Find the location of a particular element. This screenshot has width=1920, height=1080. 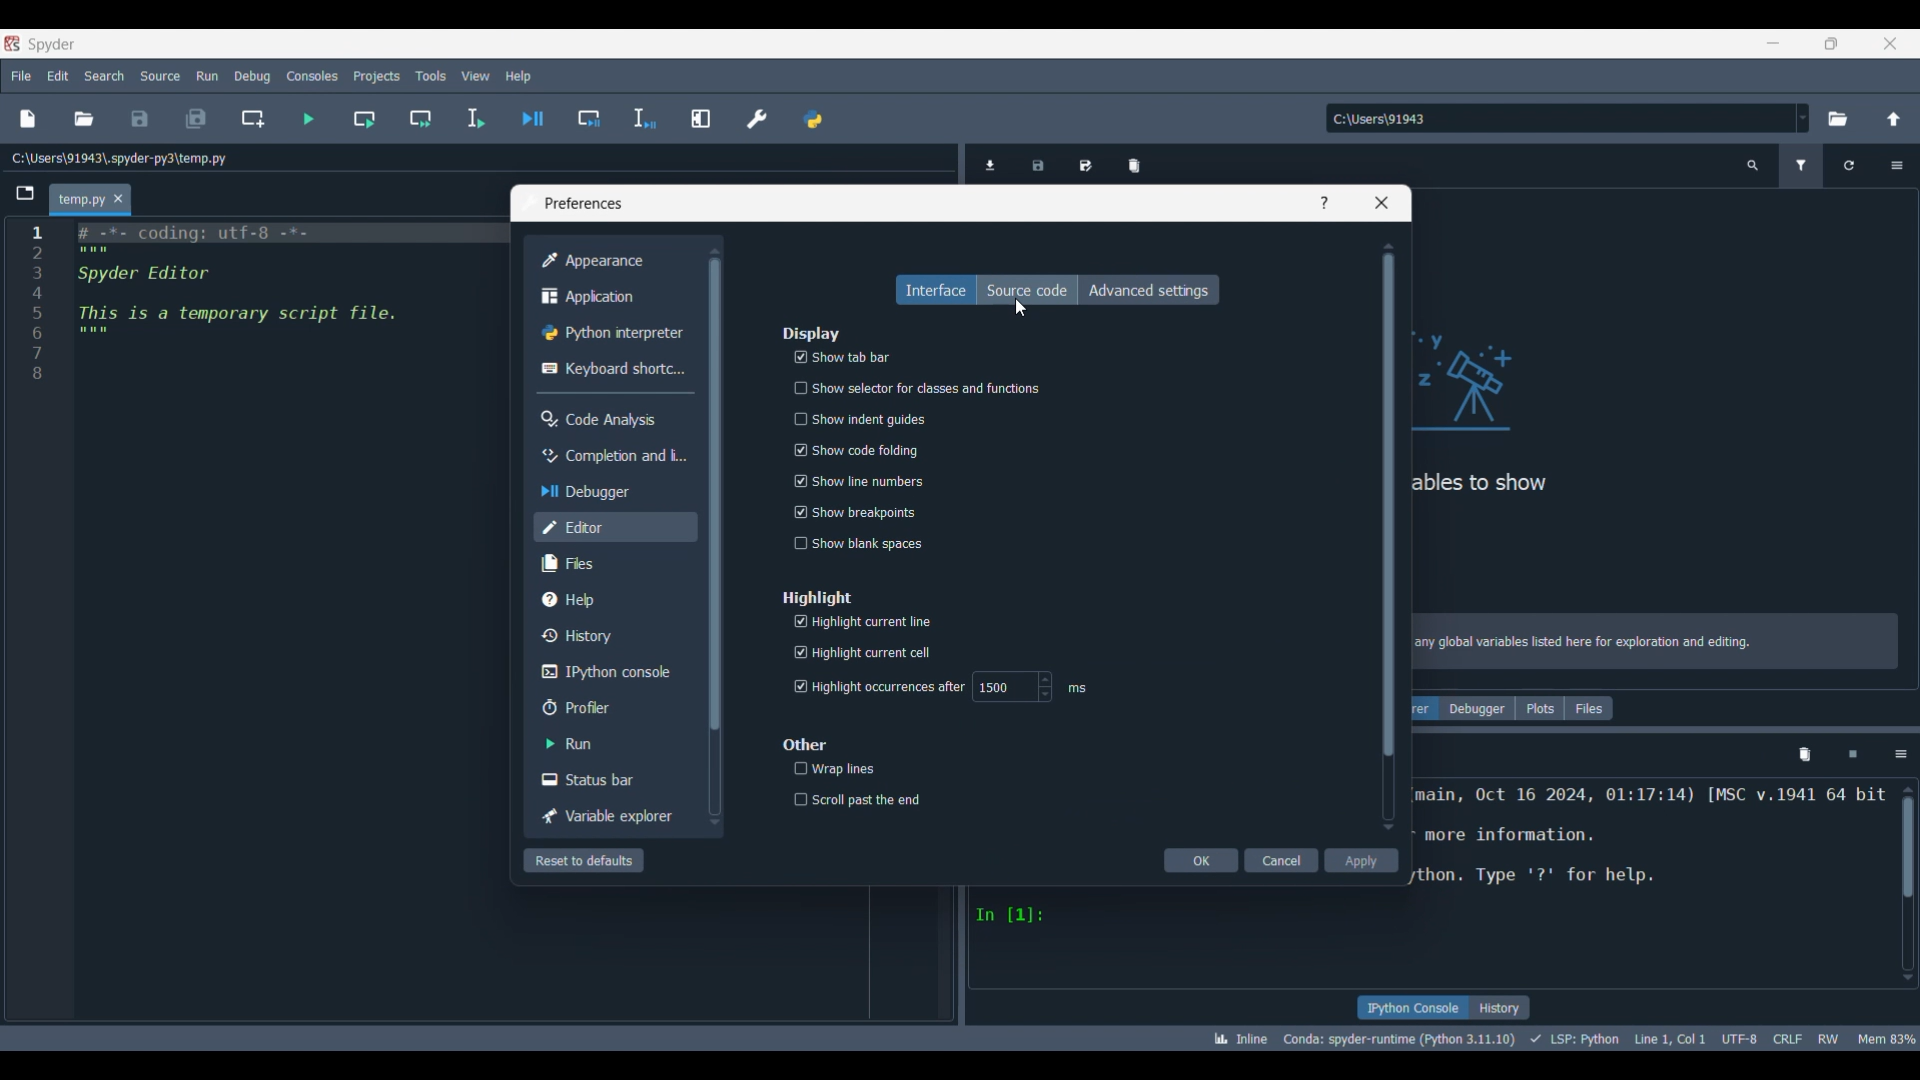

Highlight current line is located at coordinates (890, 622).